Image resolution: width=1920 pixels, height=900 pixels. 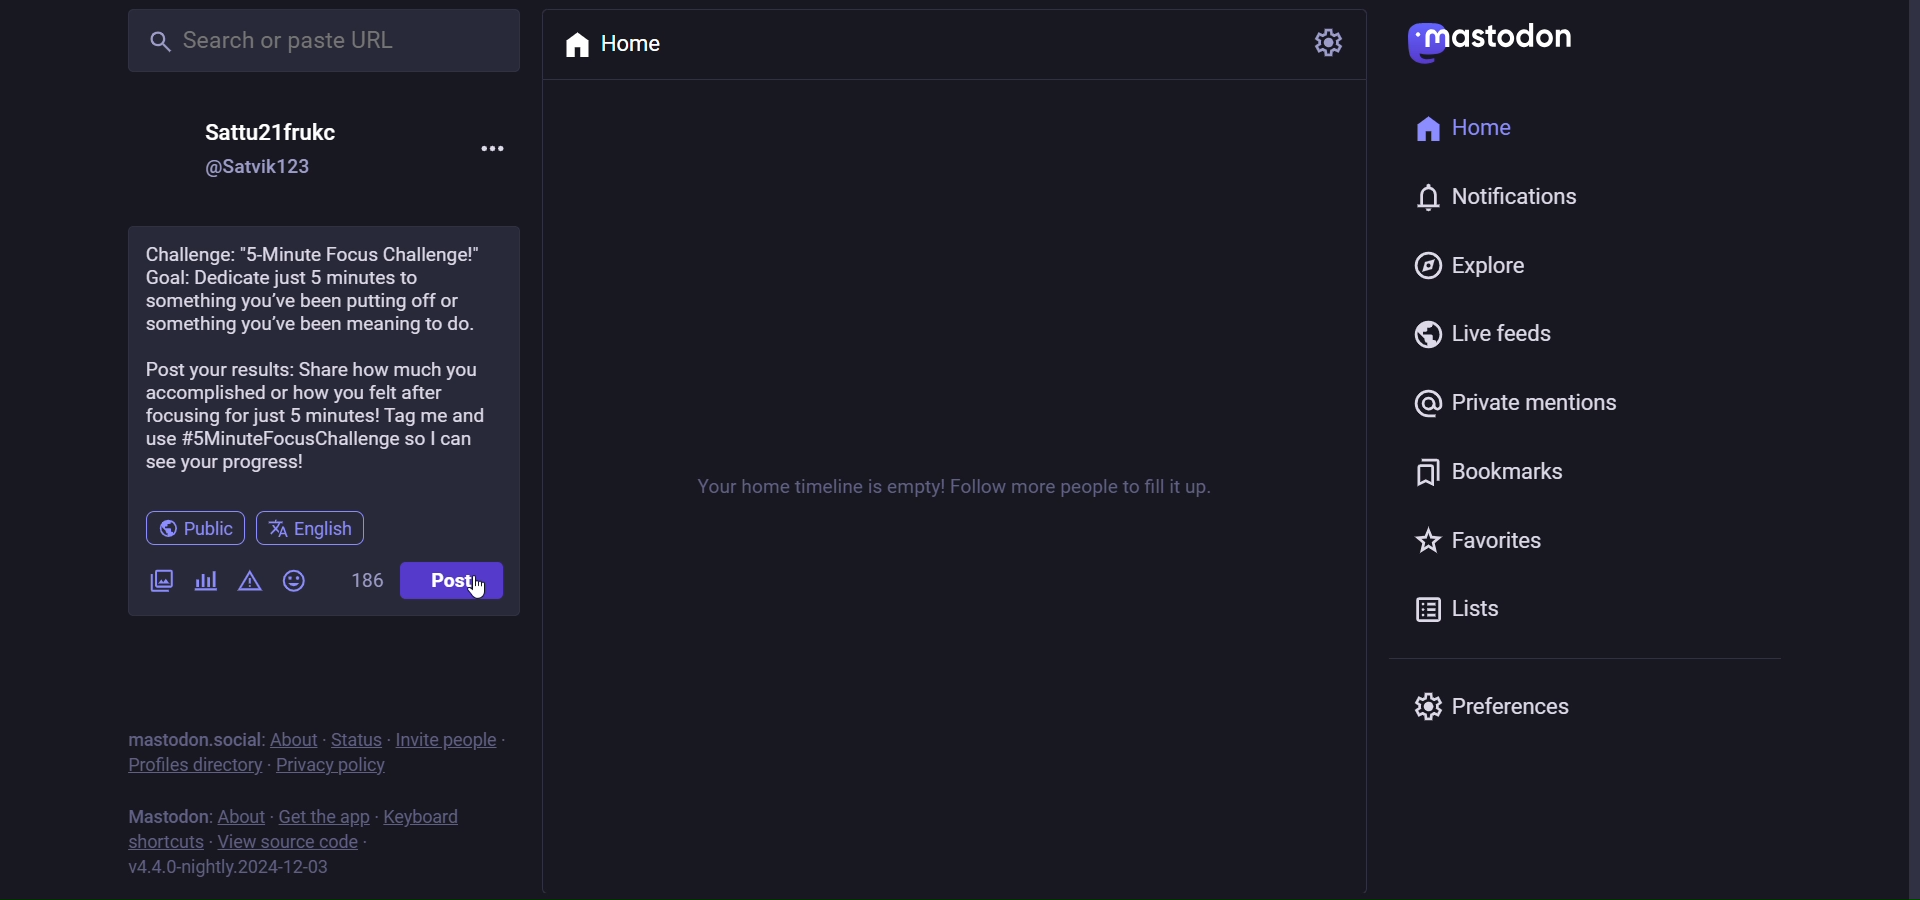 I want to click on home, so click(x=622, y=49).